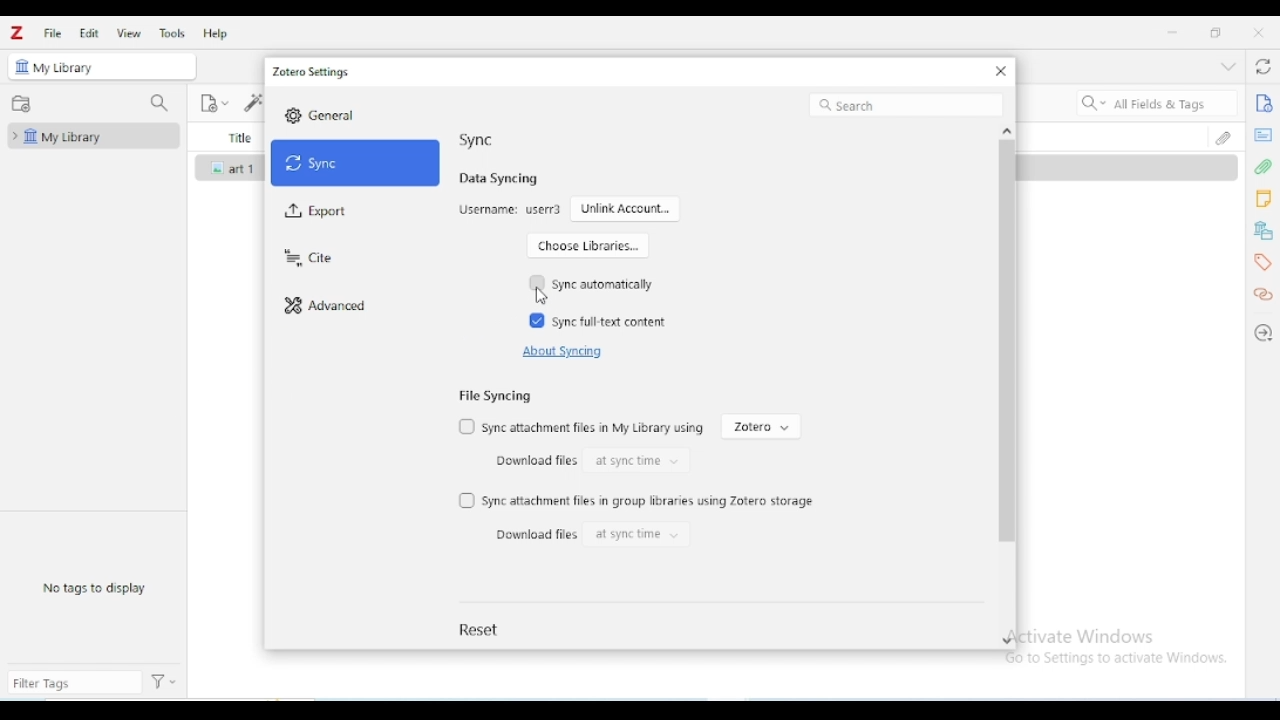 This screenshot has width=1280, height=720. What do you see at coordinates (1262, 263) in the screenshot?
I see `tags` at bounding box center [1262, 263].